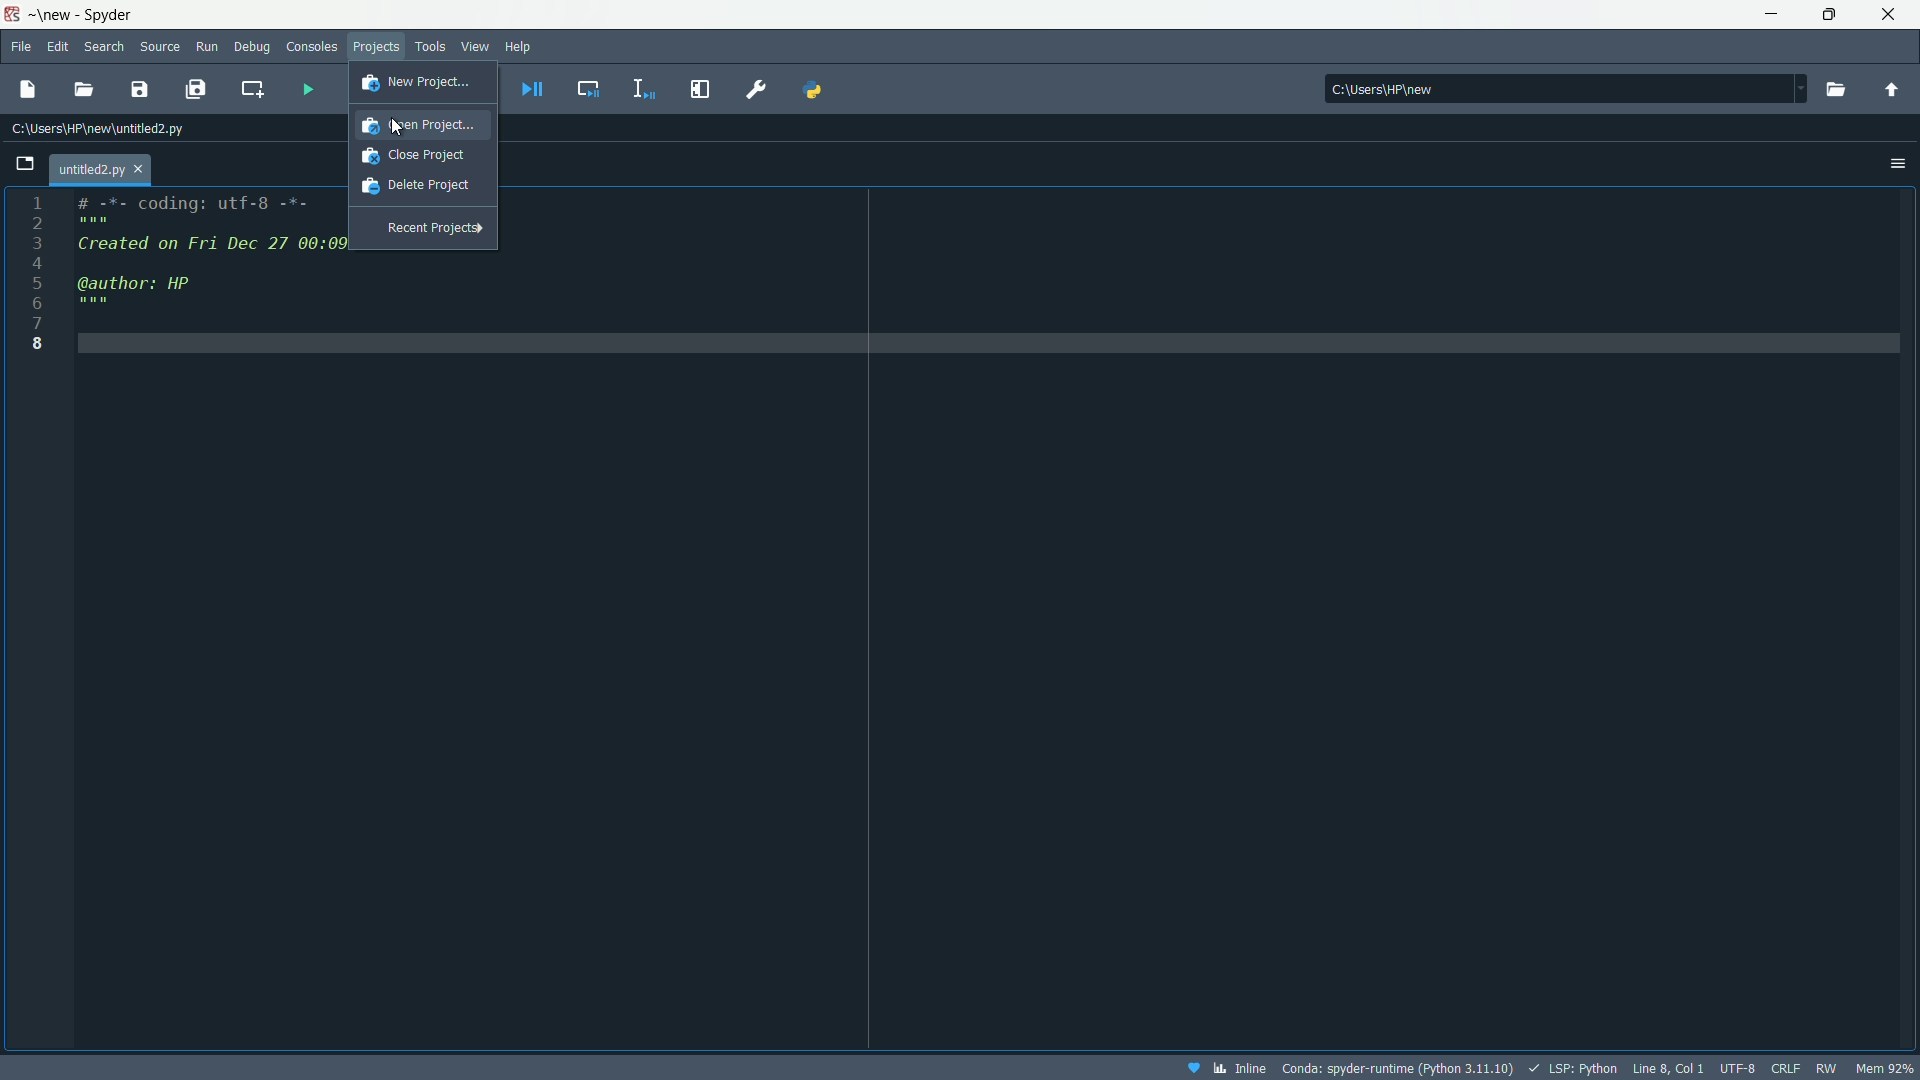 Image resolution: width=1920 pixels, height=1080 pixels. Describe the element at coordinates (1569, 1066) in the screenshot. I see `LSP:Python` at that location.